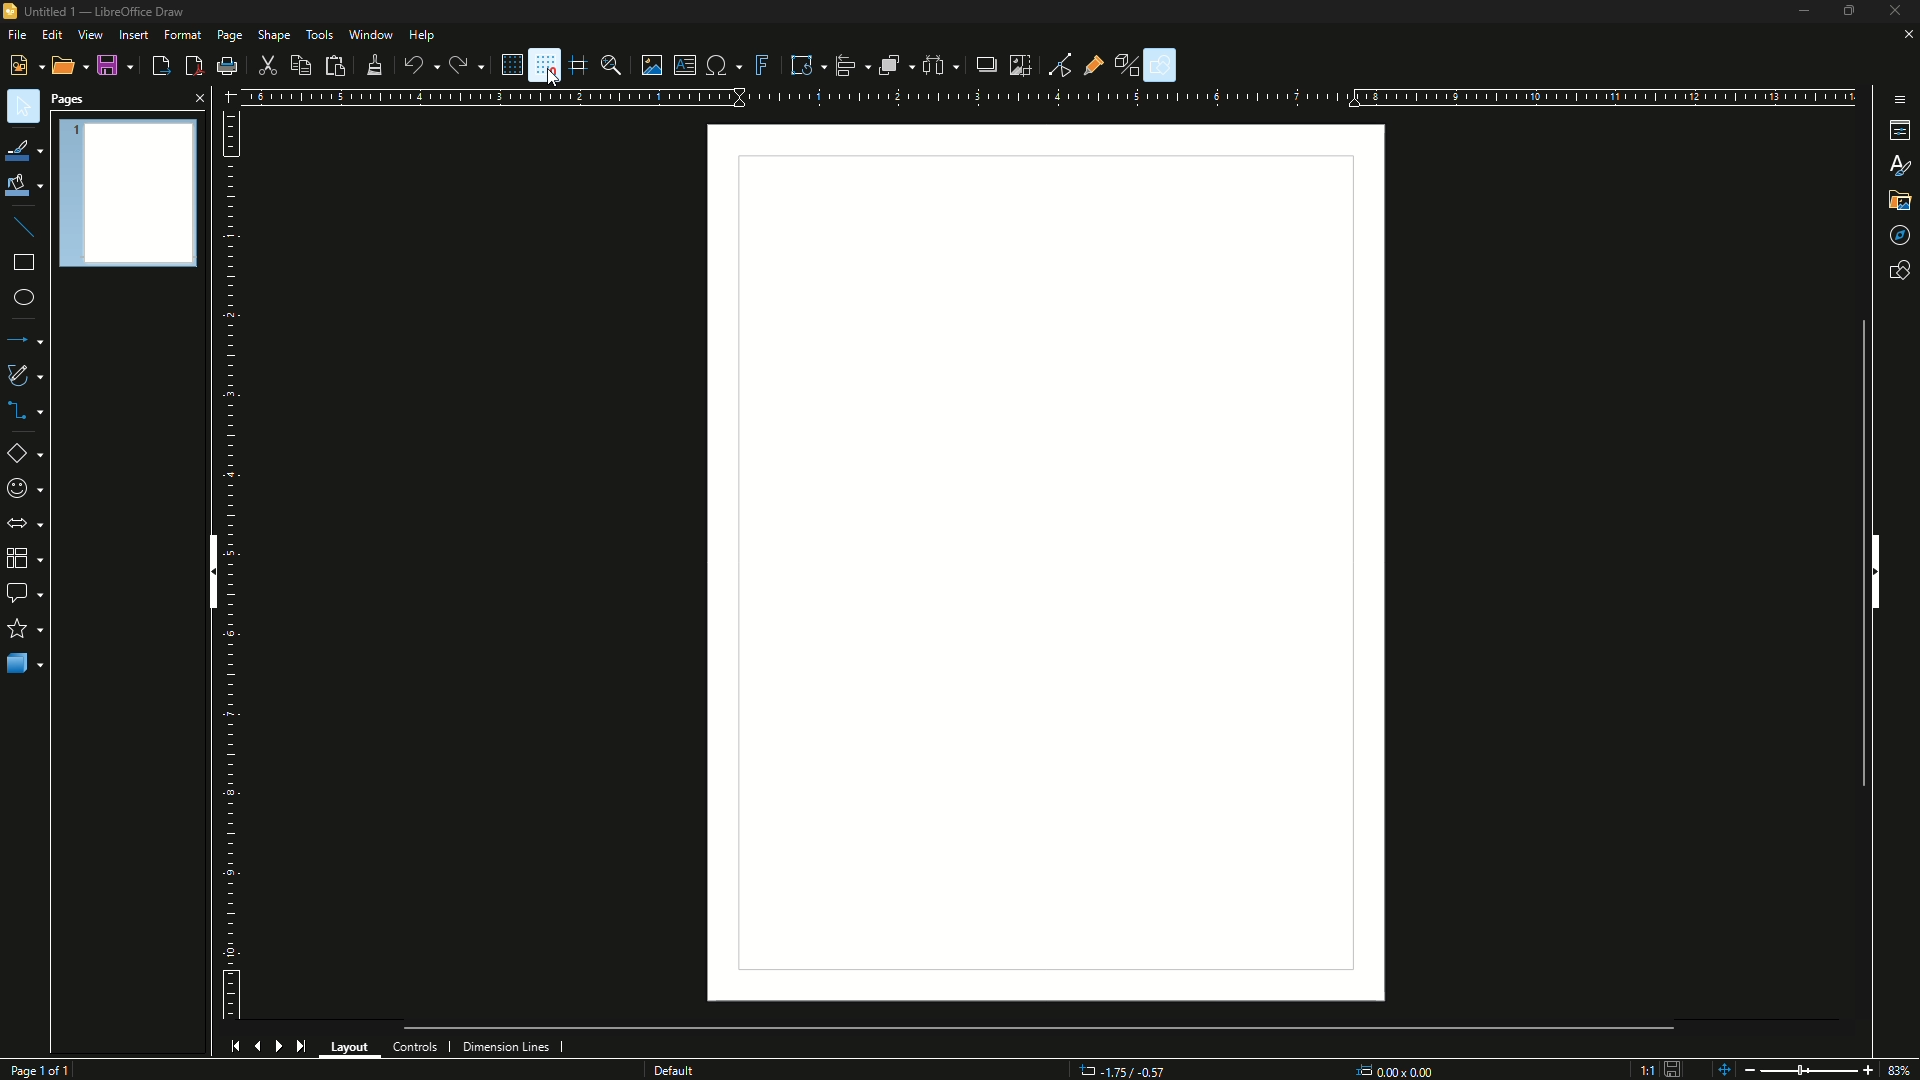  I want to click on 3D Objects, so click(30, 666).